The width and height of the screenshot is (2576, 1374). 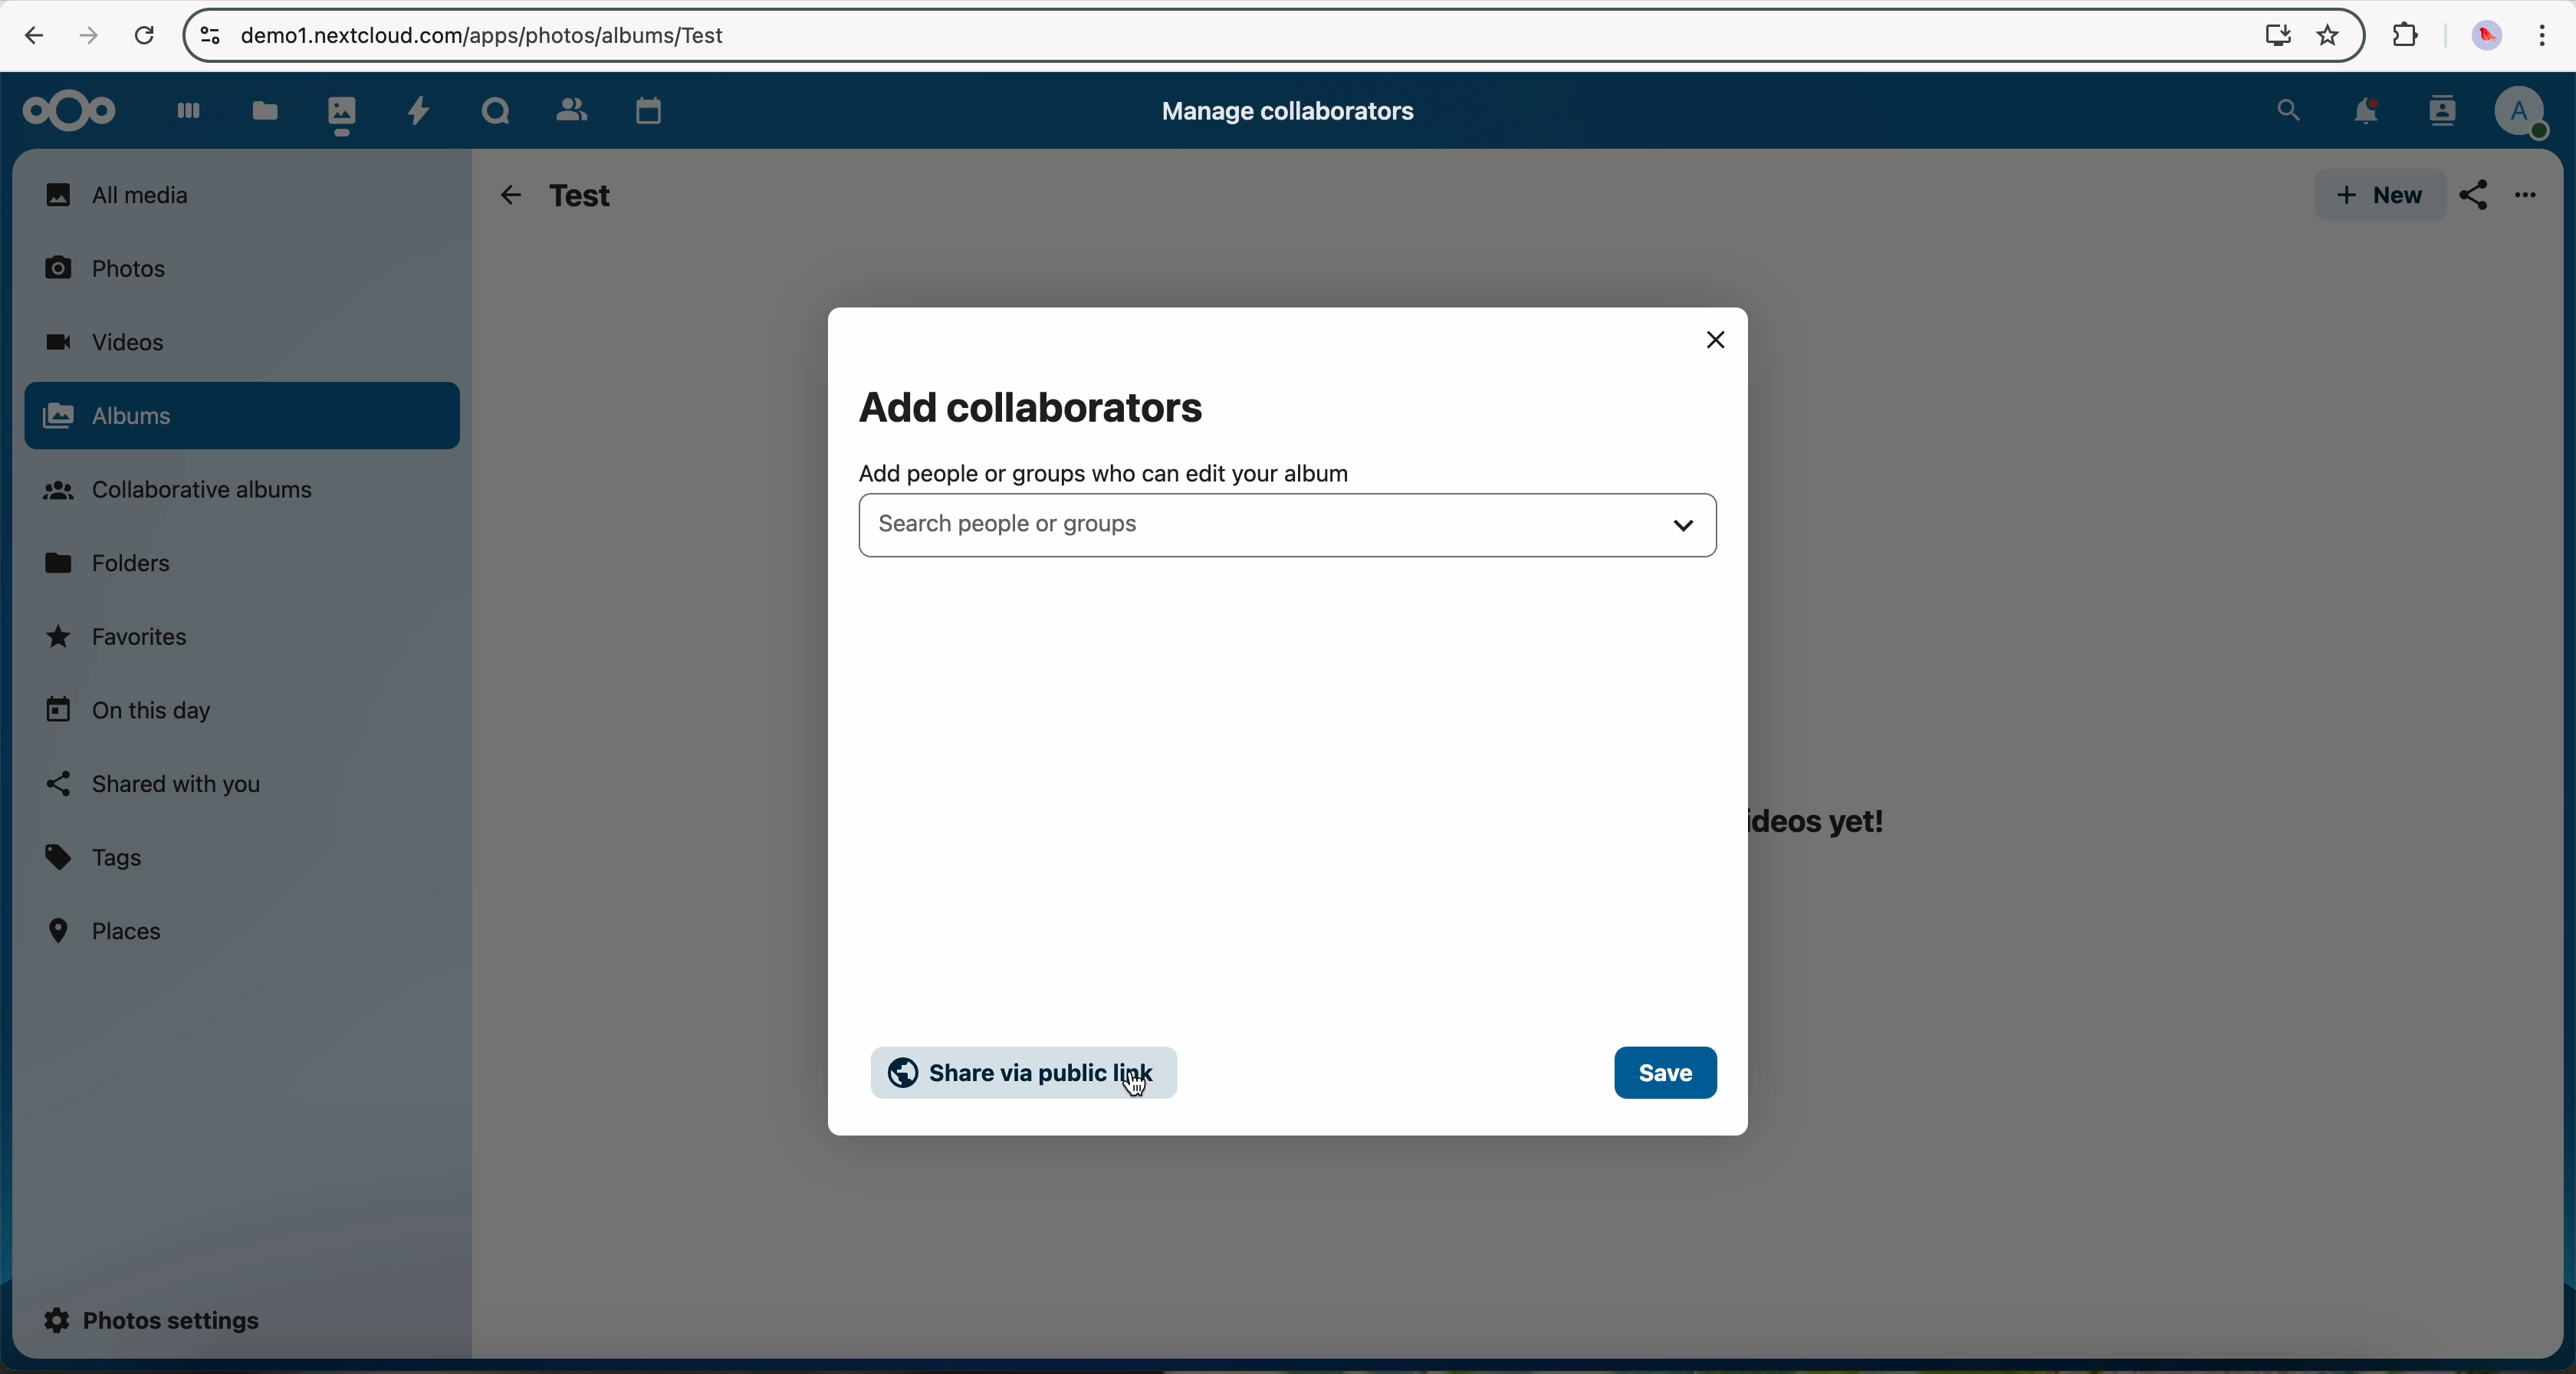 I want to click on photos, so click(x=337, y=110).